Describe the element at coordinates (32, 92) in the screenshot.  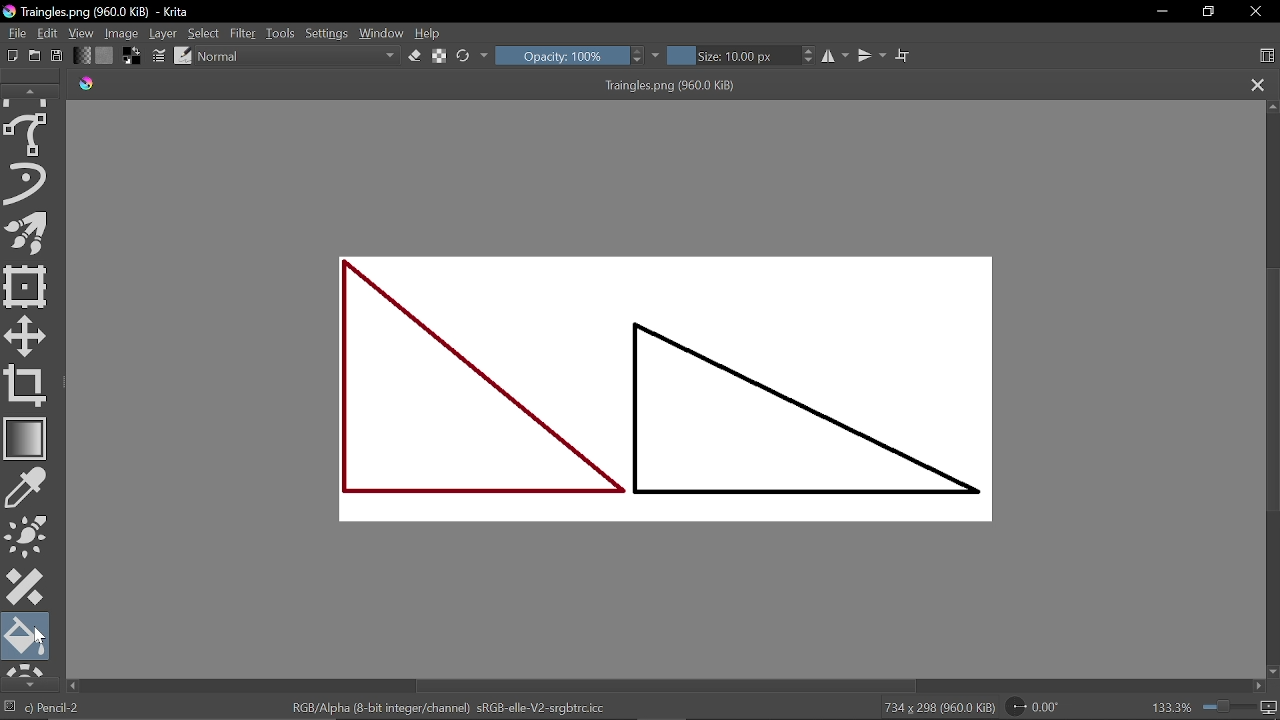
I see `Move up in tools` at that location.